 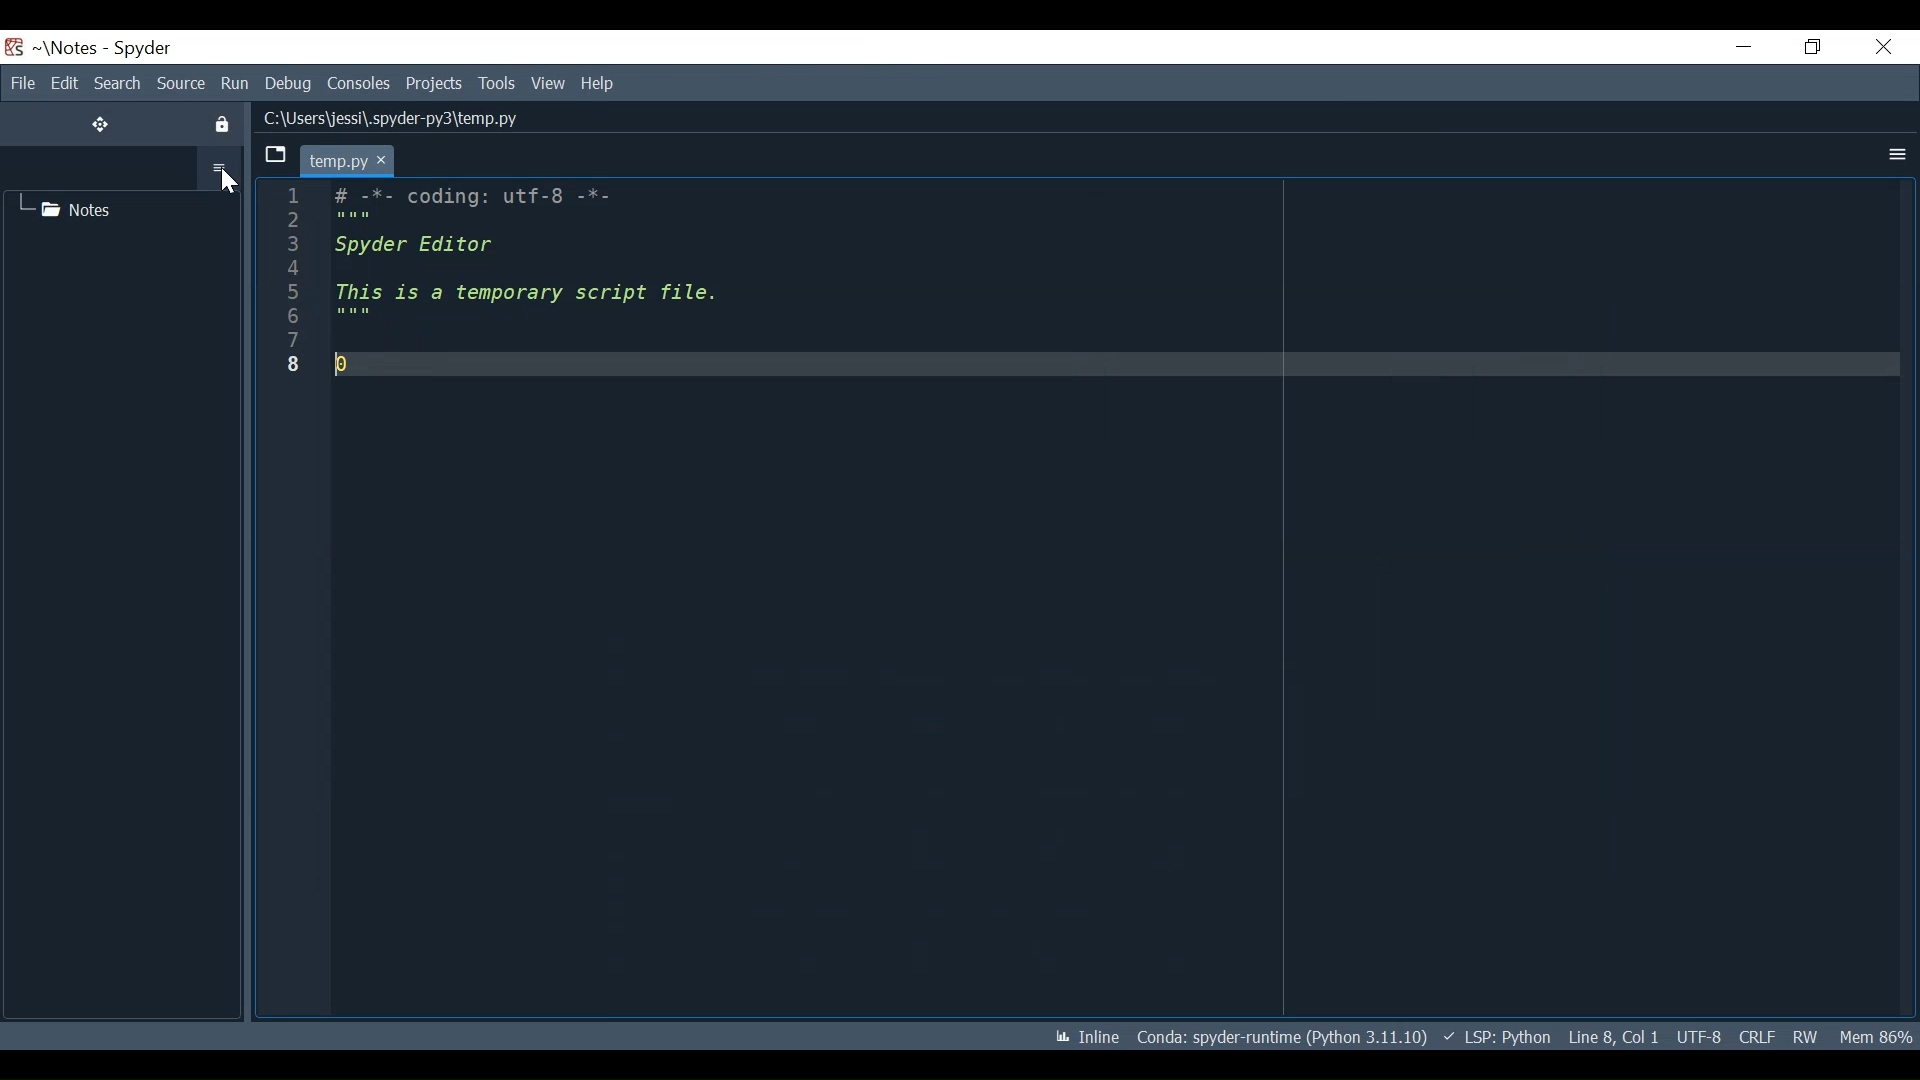 What do you see at coordinates (1284, 1040) in the screenshot?
I see `Coda: spyder-runtime (Python 3.11.10)` at bounding box center [1284, 1040].